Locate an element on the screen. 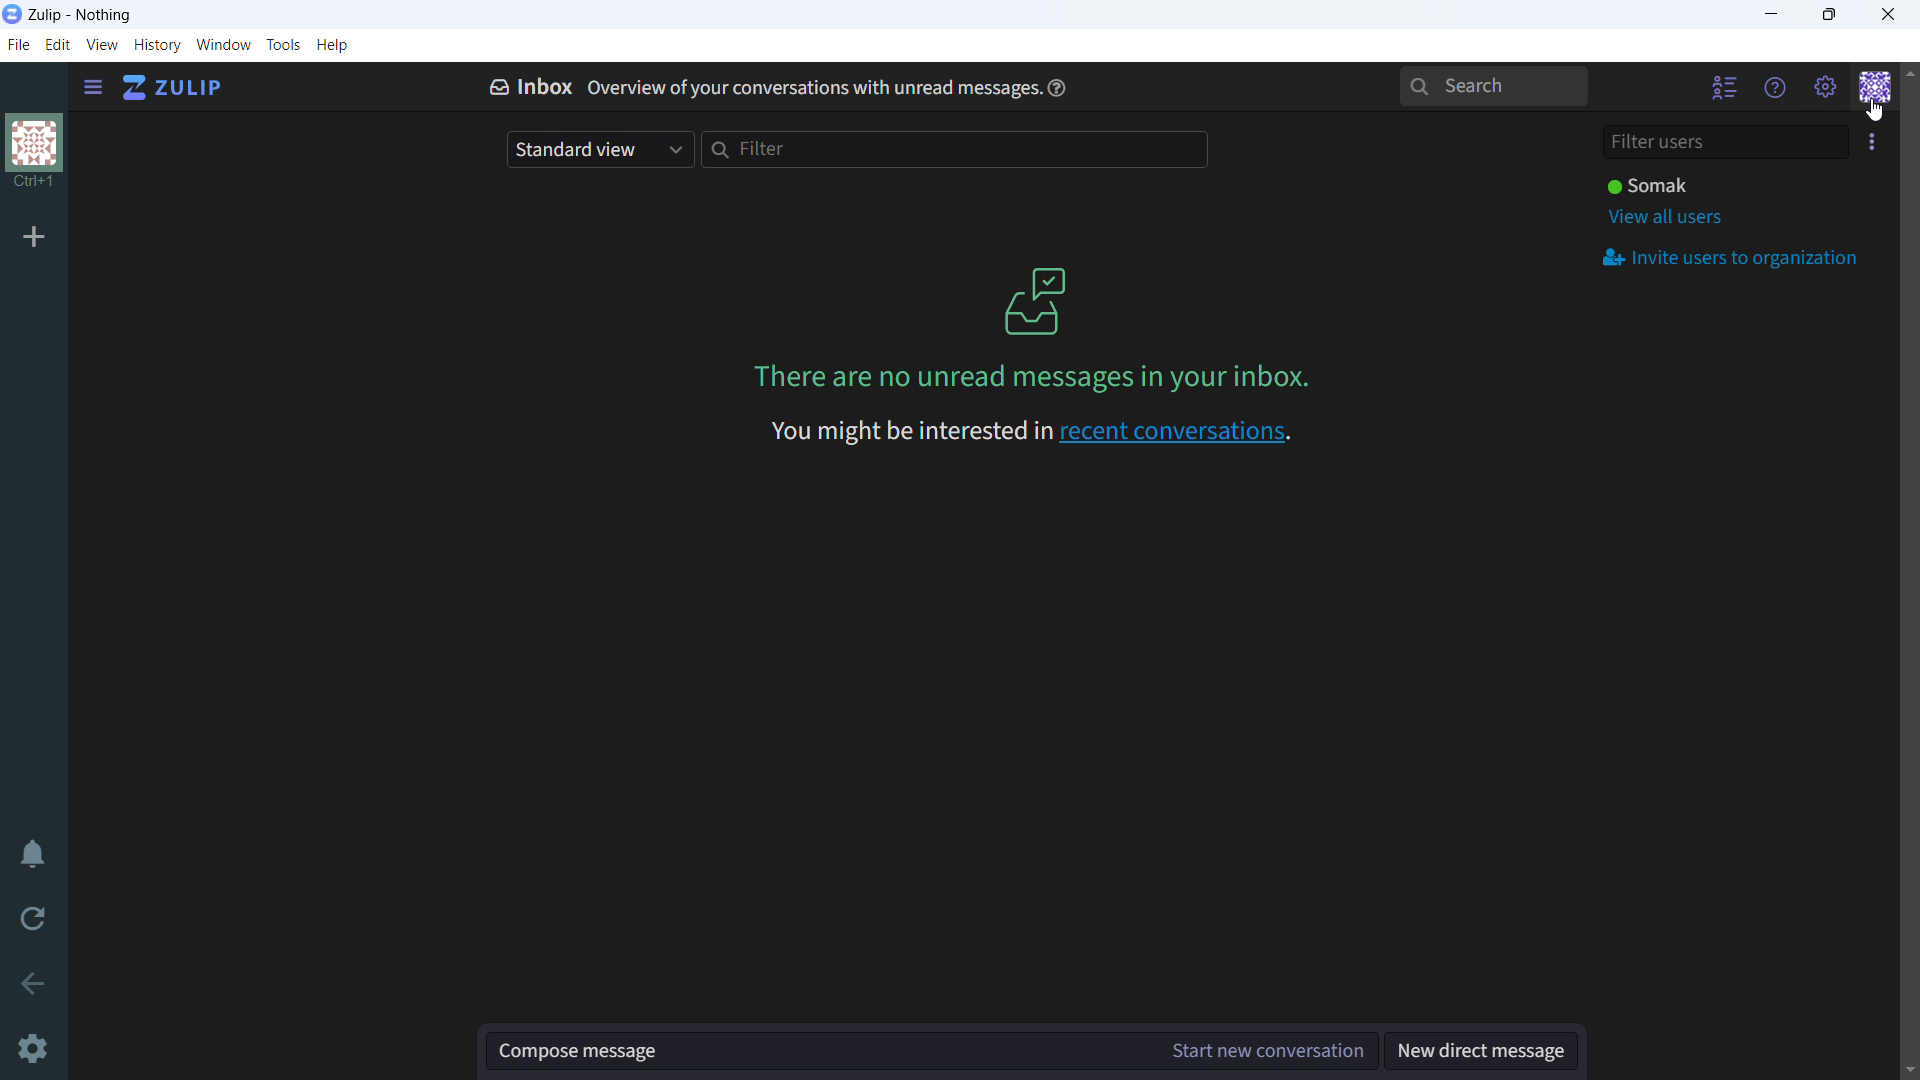  add organization is located at coordinates (34, 236).